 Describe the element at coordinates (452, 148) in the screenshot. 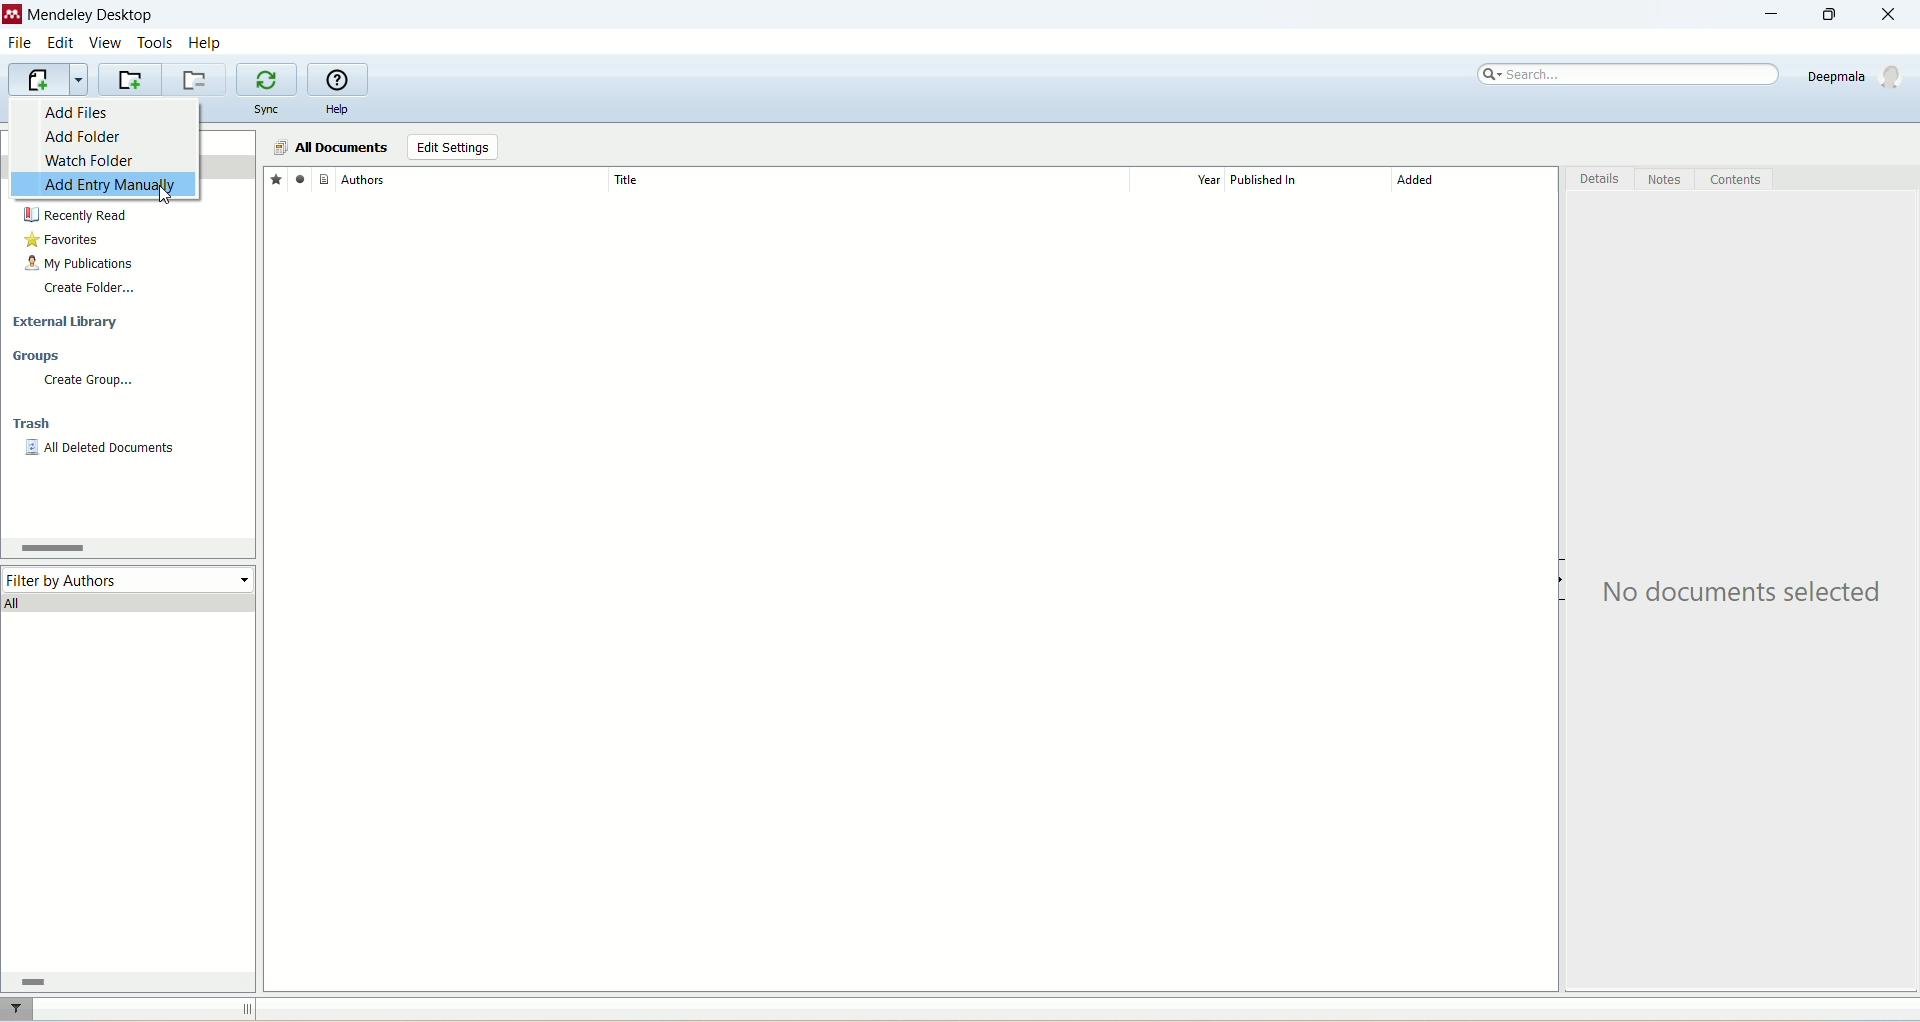

I see `edit settings` at that location.